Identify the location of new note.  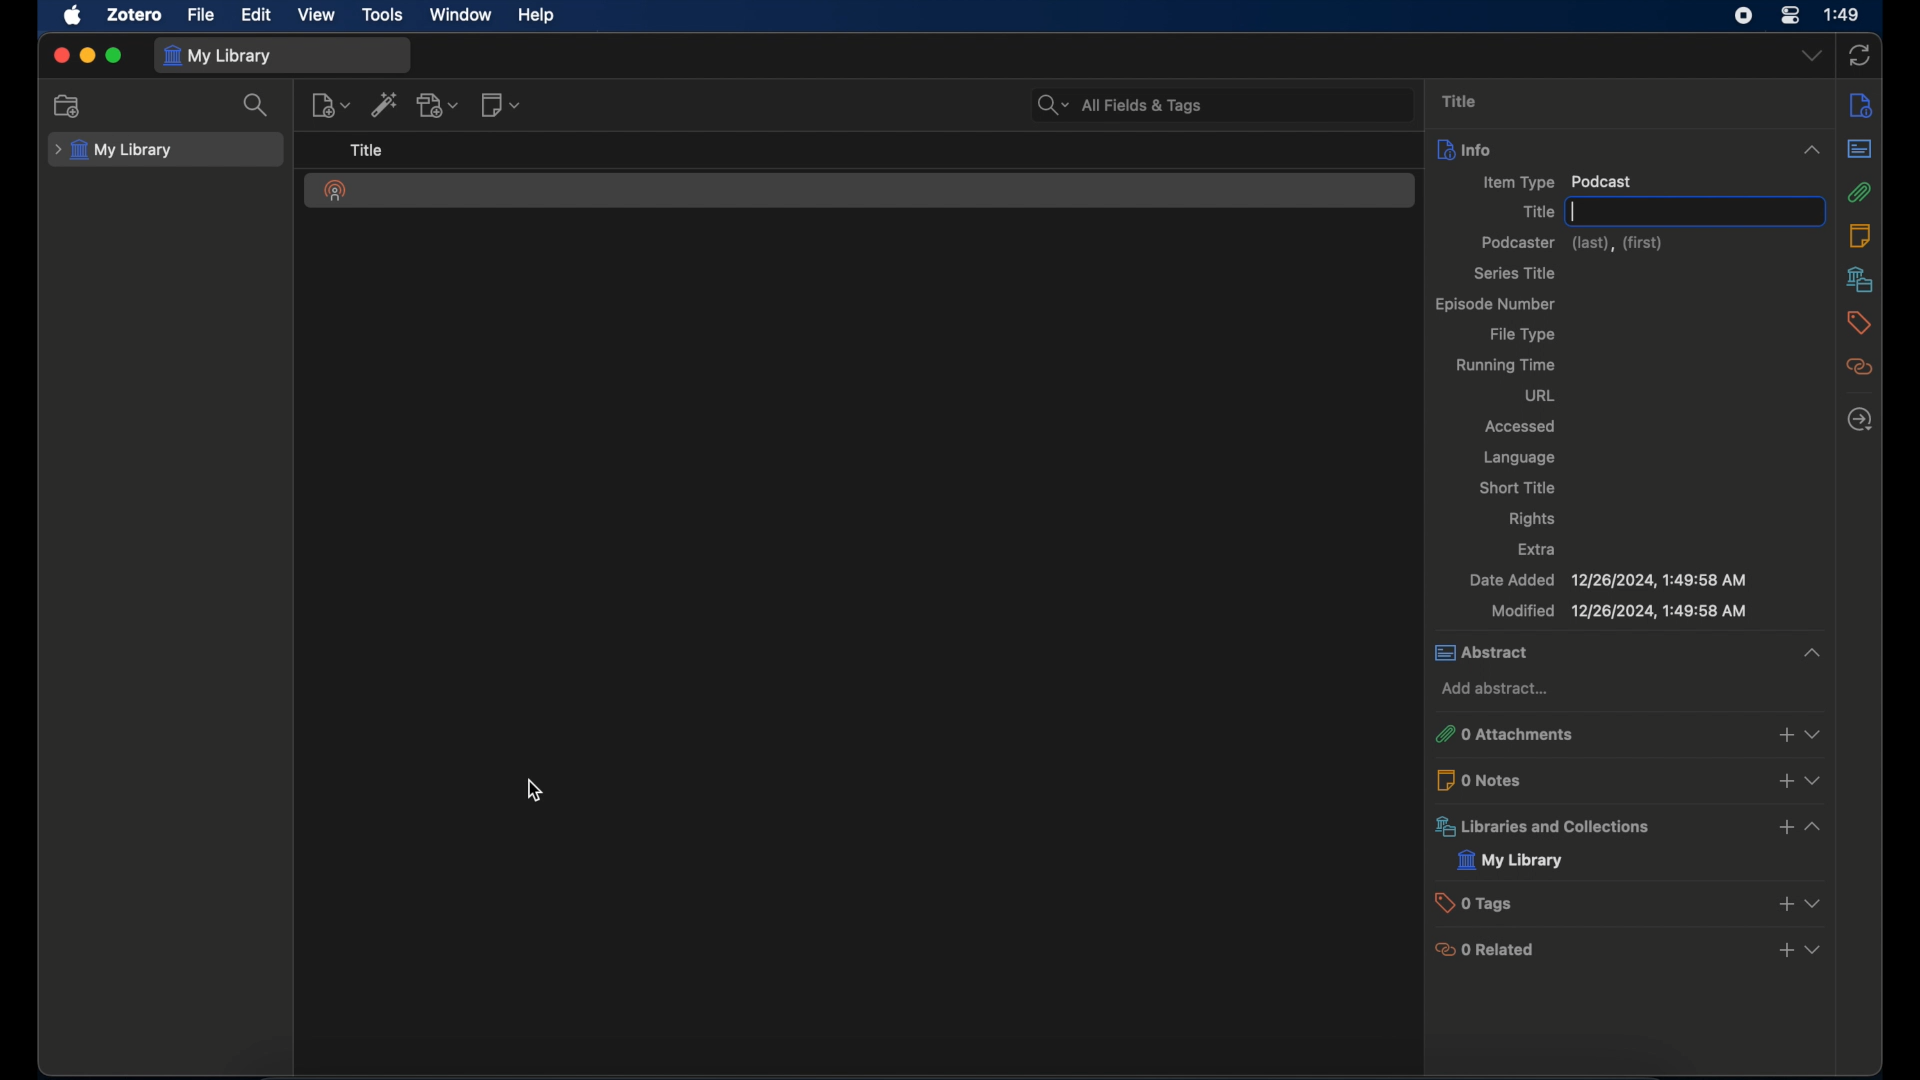
(500, 105).